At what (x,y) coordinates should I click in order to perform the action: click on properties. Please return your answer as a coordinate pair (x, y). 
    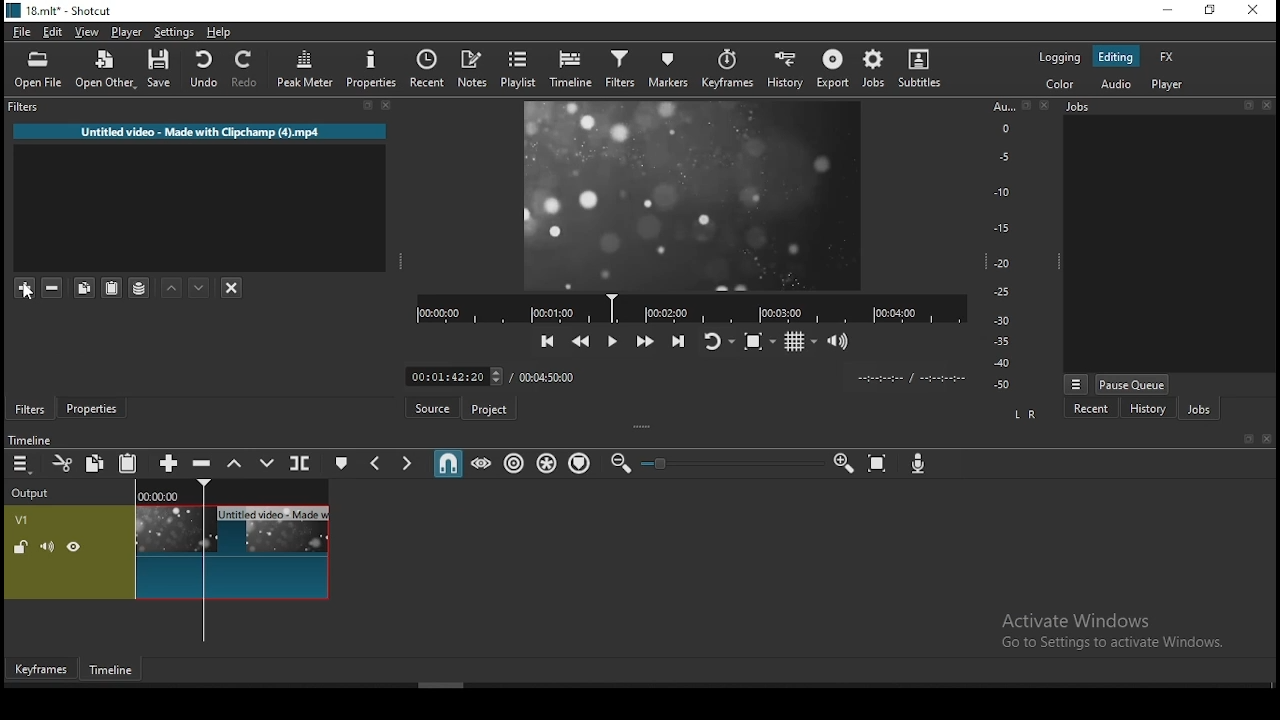
    Looking at the image, I should click on (369, 69).